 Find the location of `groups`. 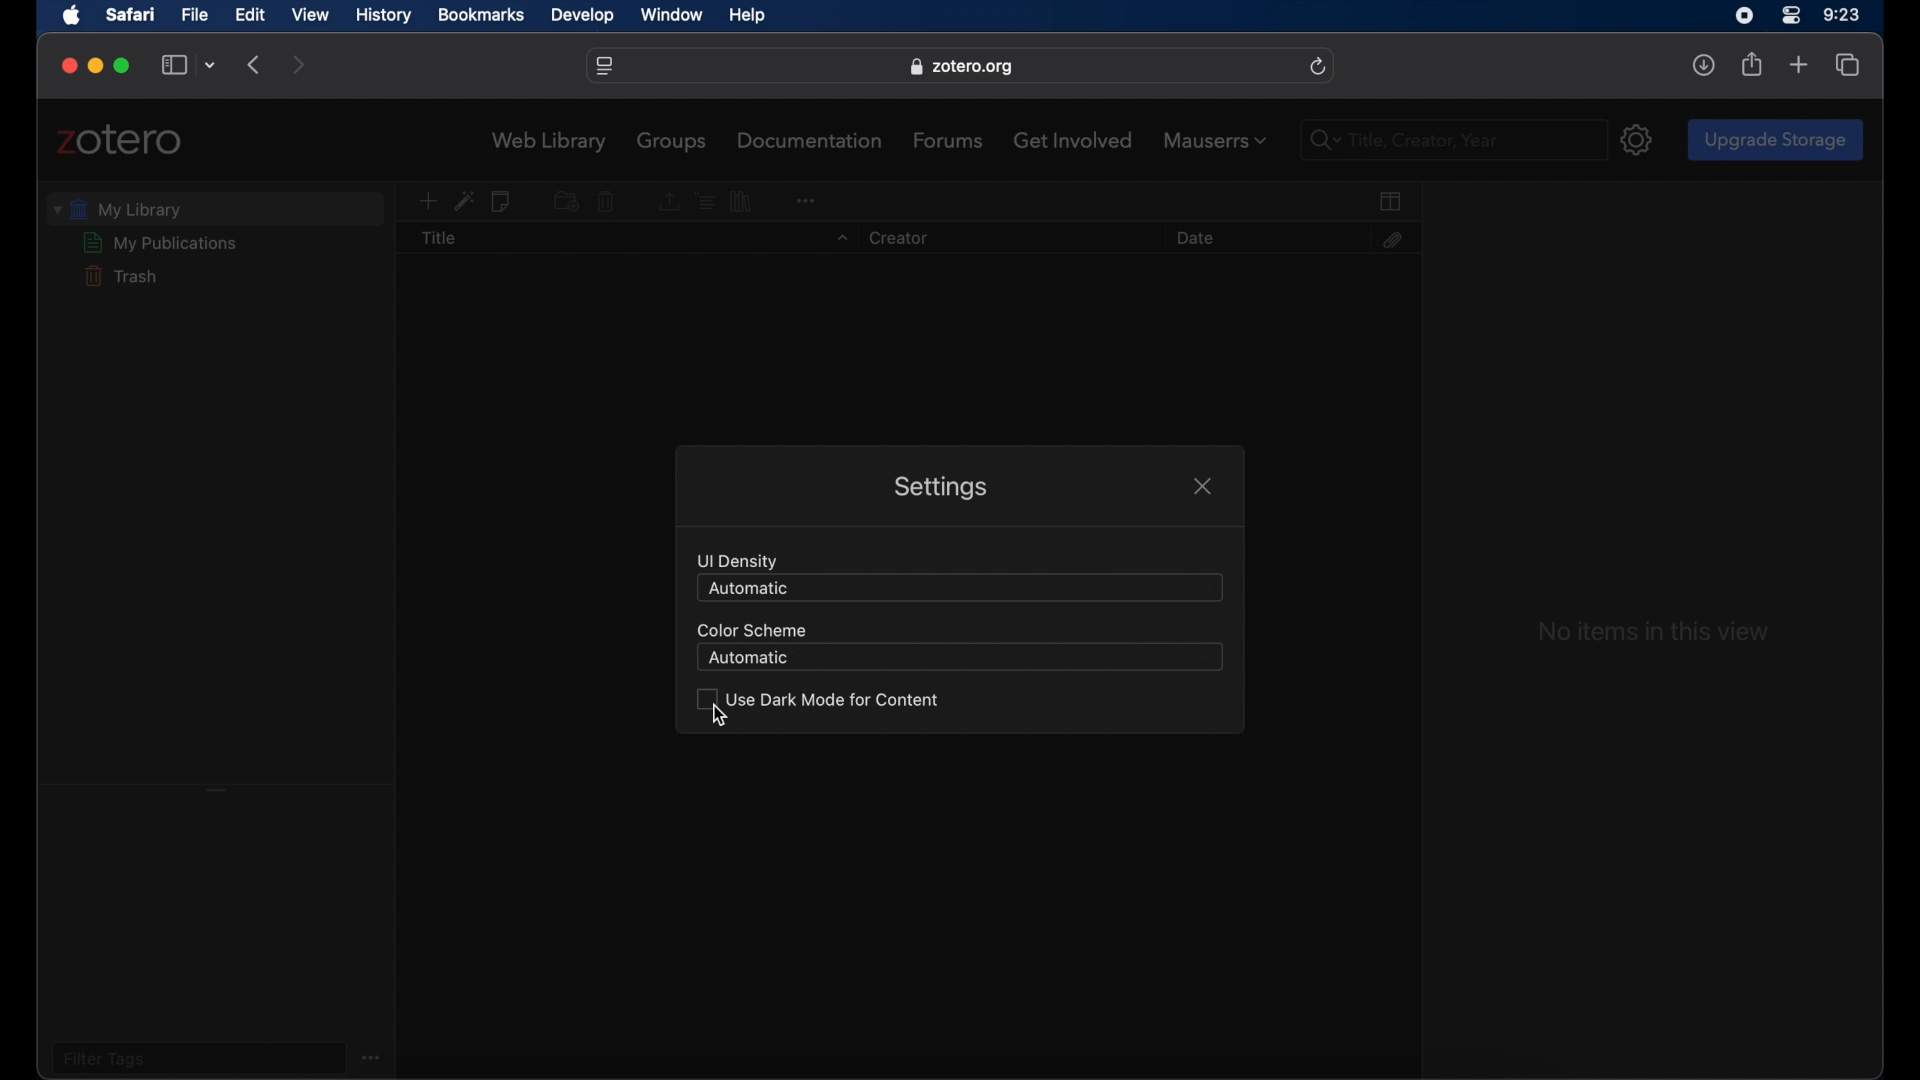

groups is located at coordinates (673, 141).